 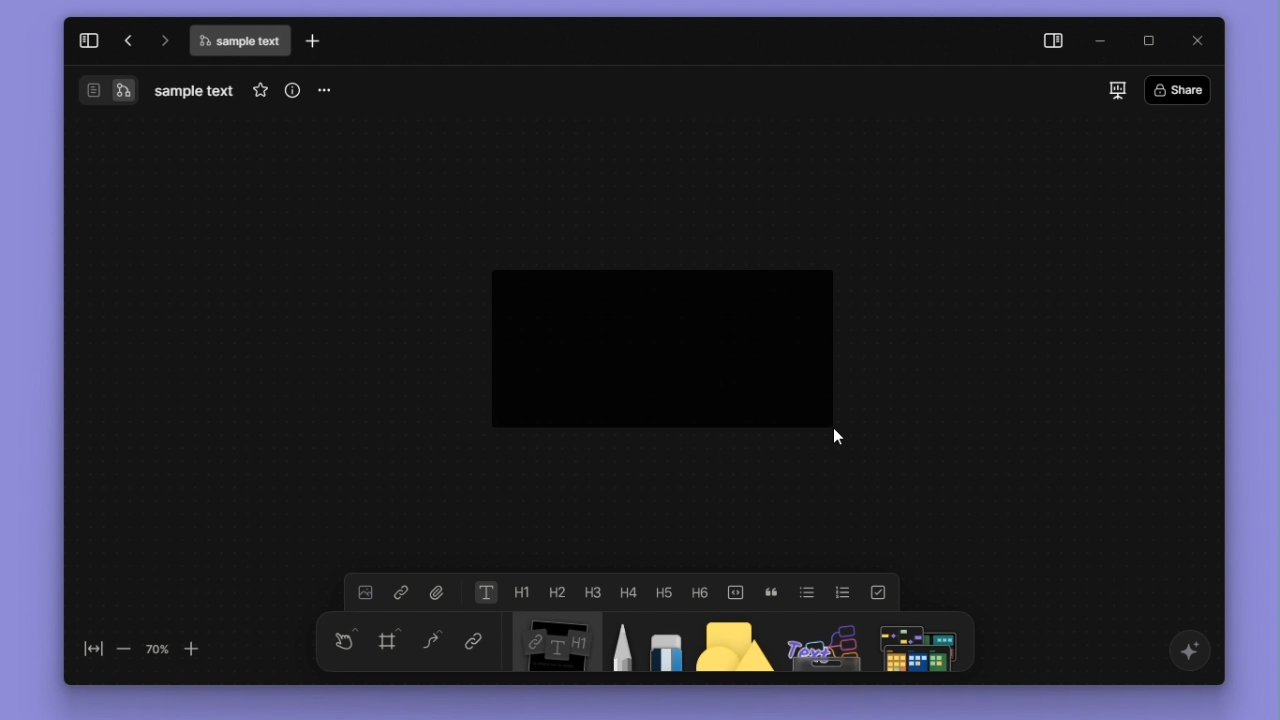 I want to click on go back, so click(x=126, y=40).